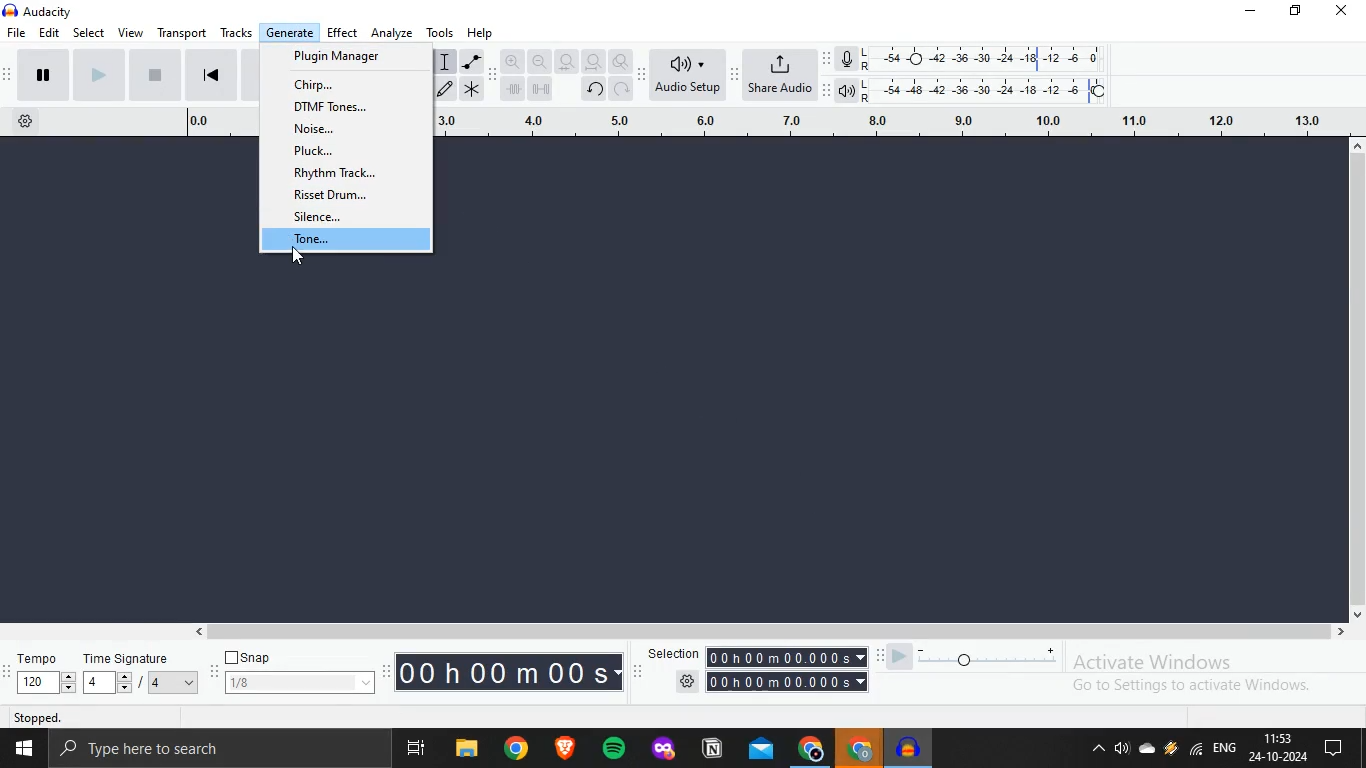 The width and height of the screenshot is (1366, 768). What do you see at coordinates (687, 72) in the screenshot?
I see `Audio Setup` at bounding box center [687, 72].